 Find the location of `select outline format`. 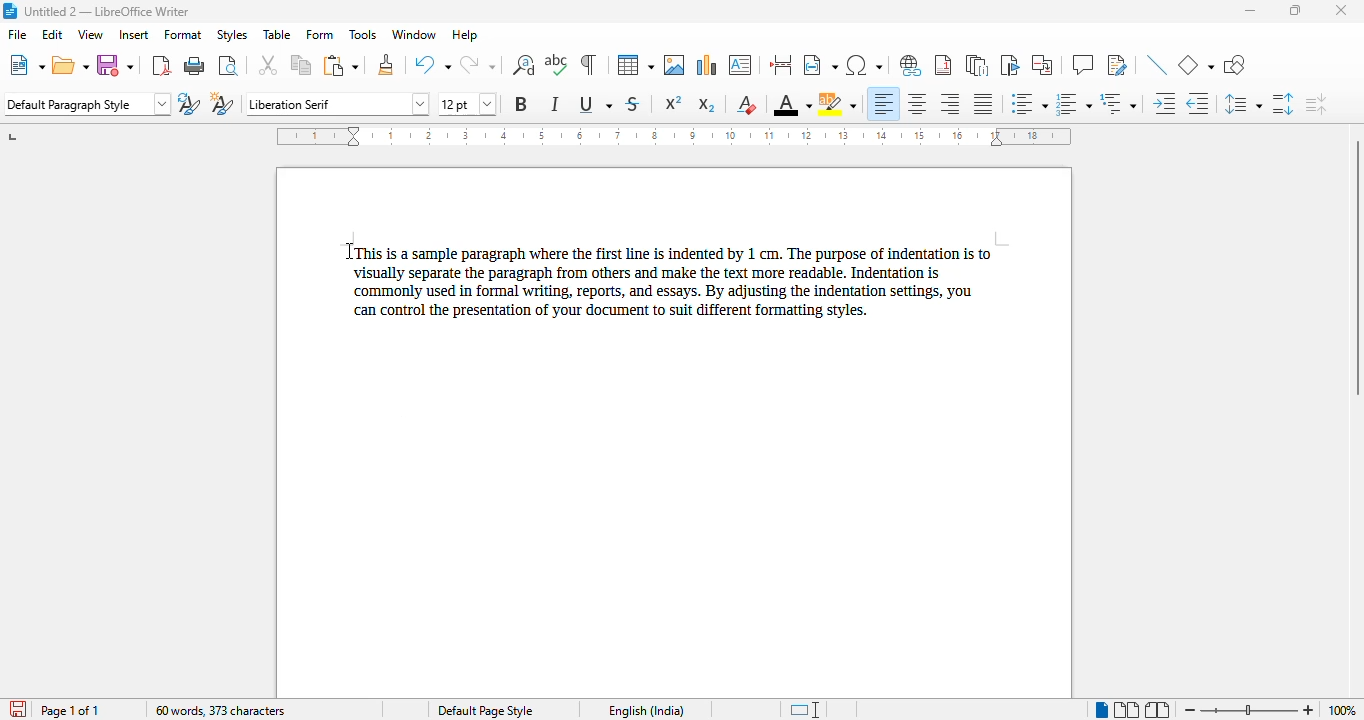

select outline format is located at coordinates (1119, 103).